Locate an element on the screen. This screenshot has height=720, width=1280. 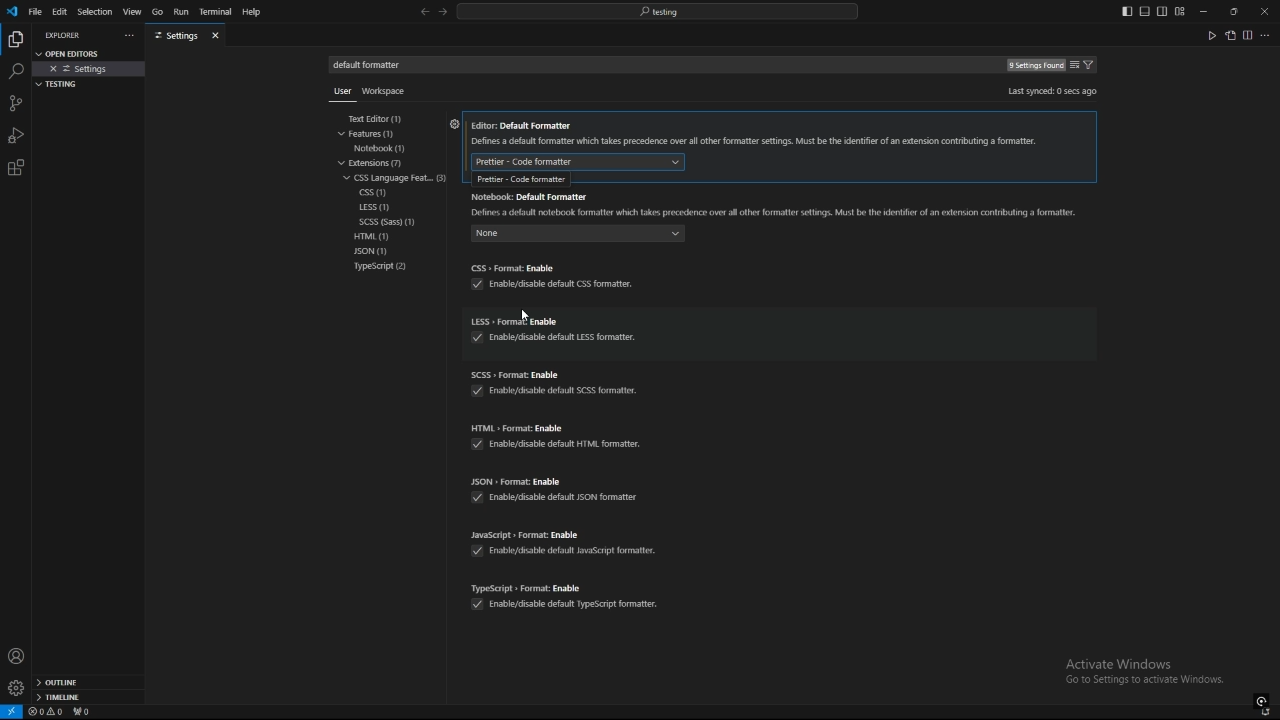
enable/disable default css formatter is located at coordinates (551, 285).